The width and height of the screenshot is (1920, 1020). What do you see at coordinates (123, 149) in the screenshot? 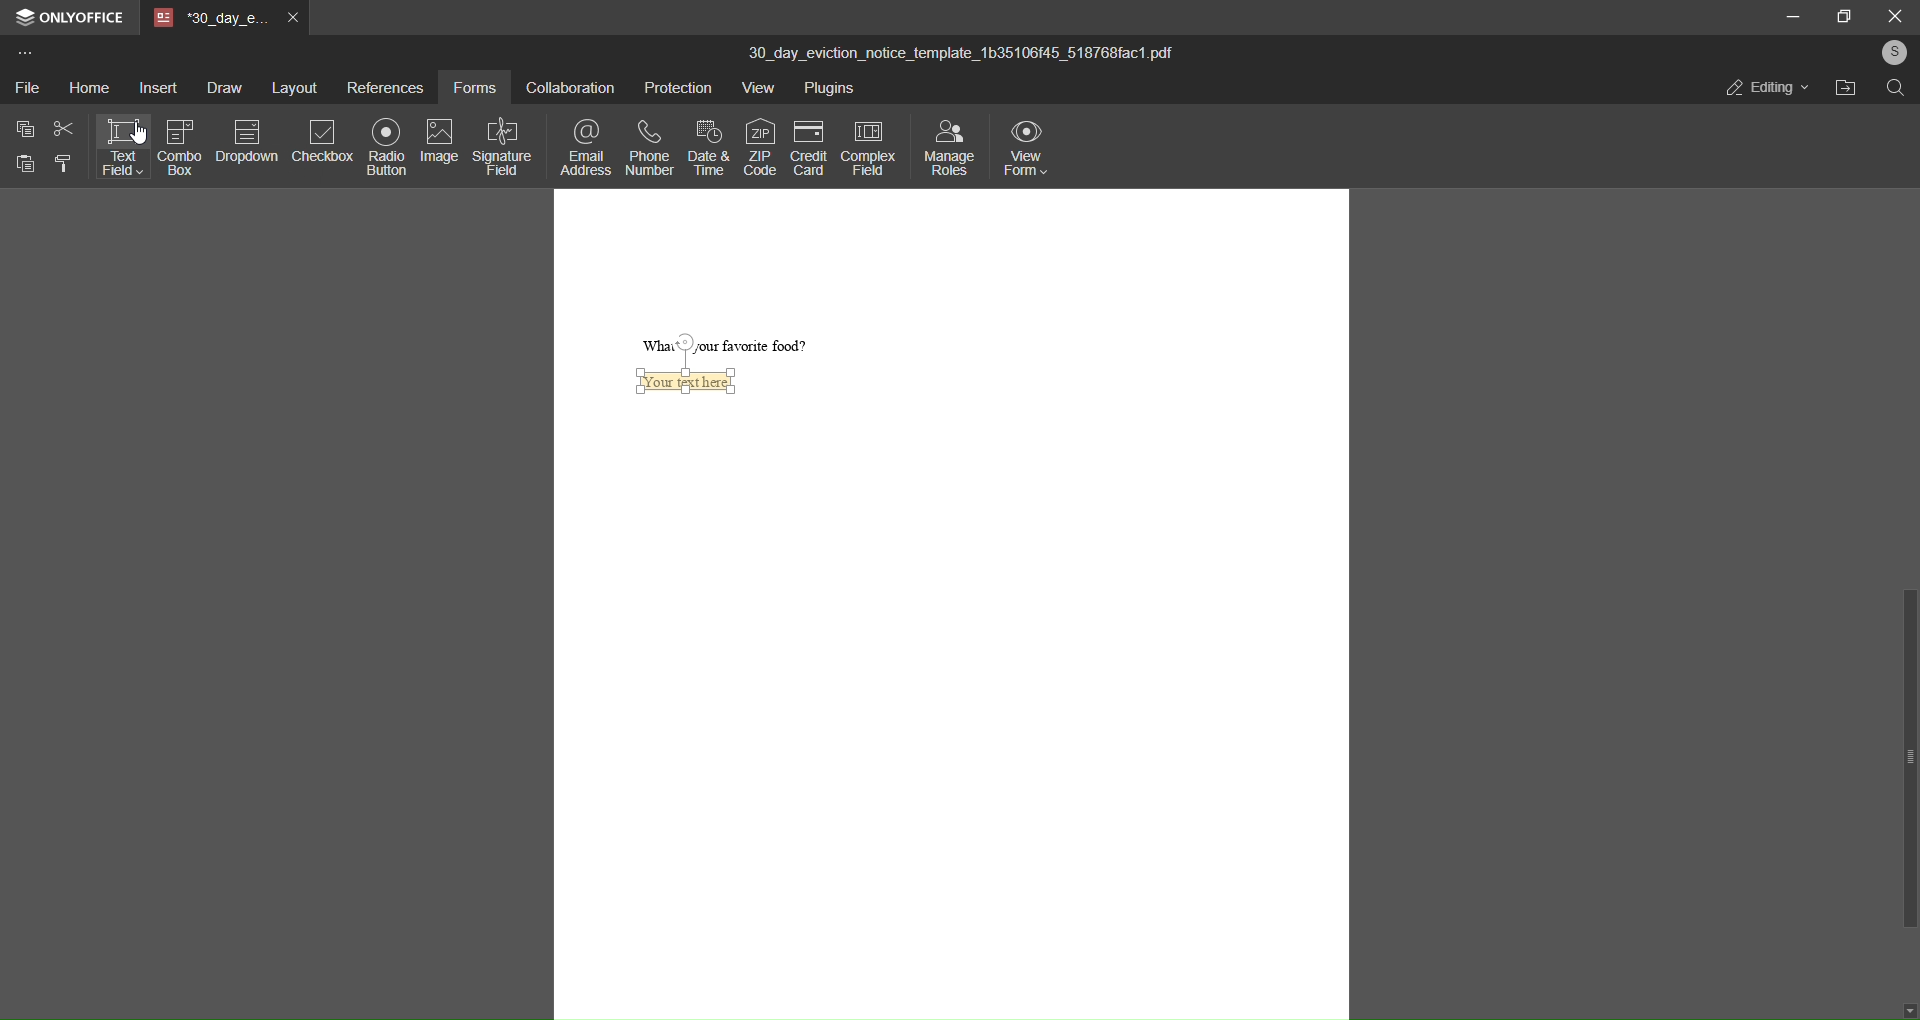
I see `text field` at bounding box center [123, 149].